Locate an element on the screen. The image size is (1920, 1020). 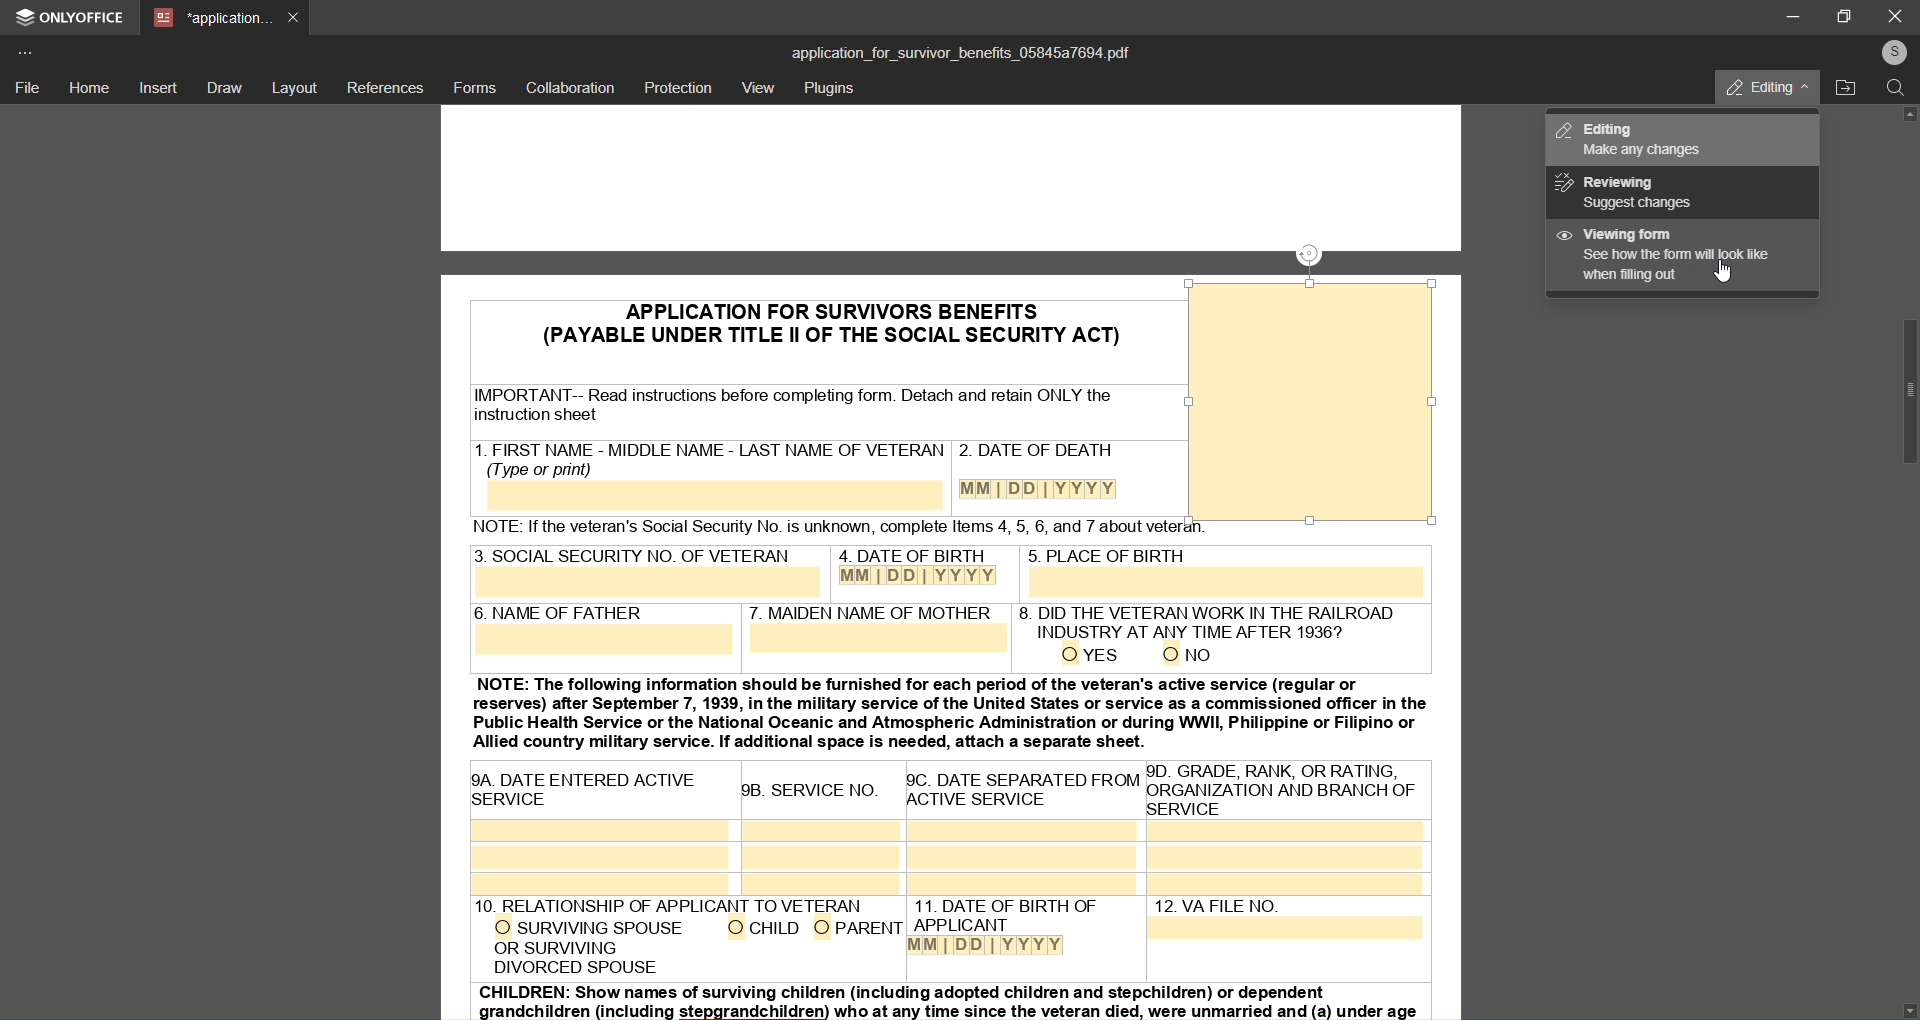
tab name is located at coordinates (211, 19).